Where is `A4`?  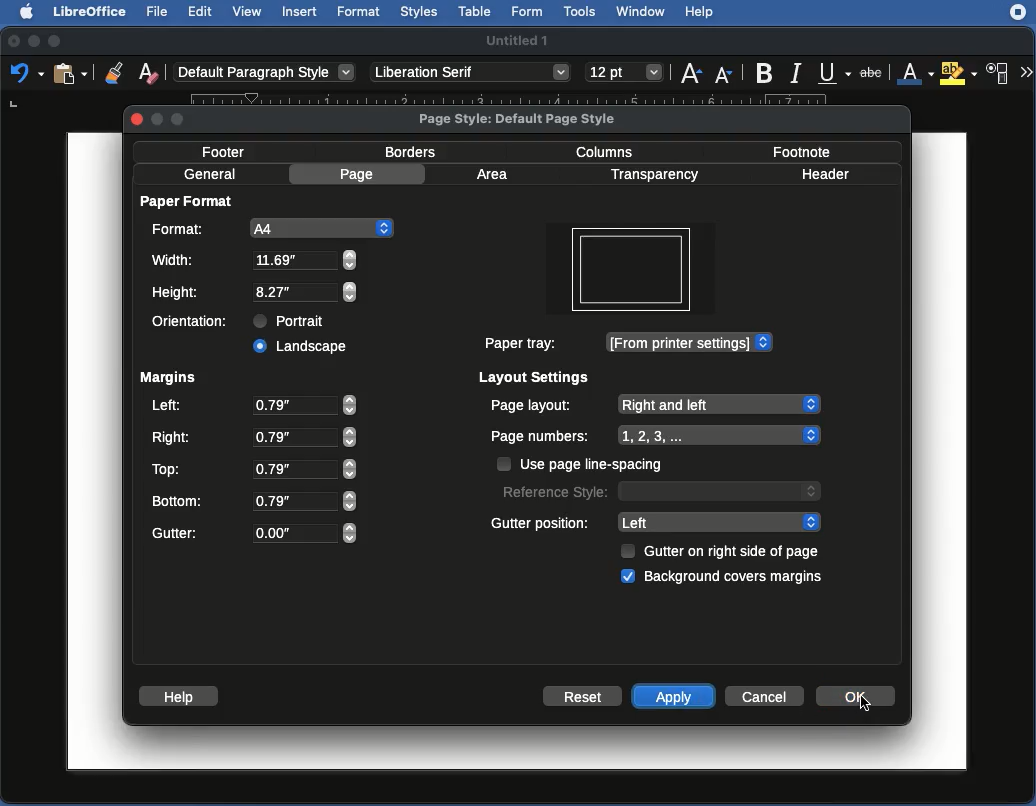
A4 is located at coordinates (321, 226).